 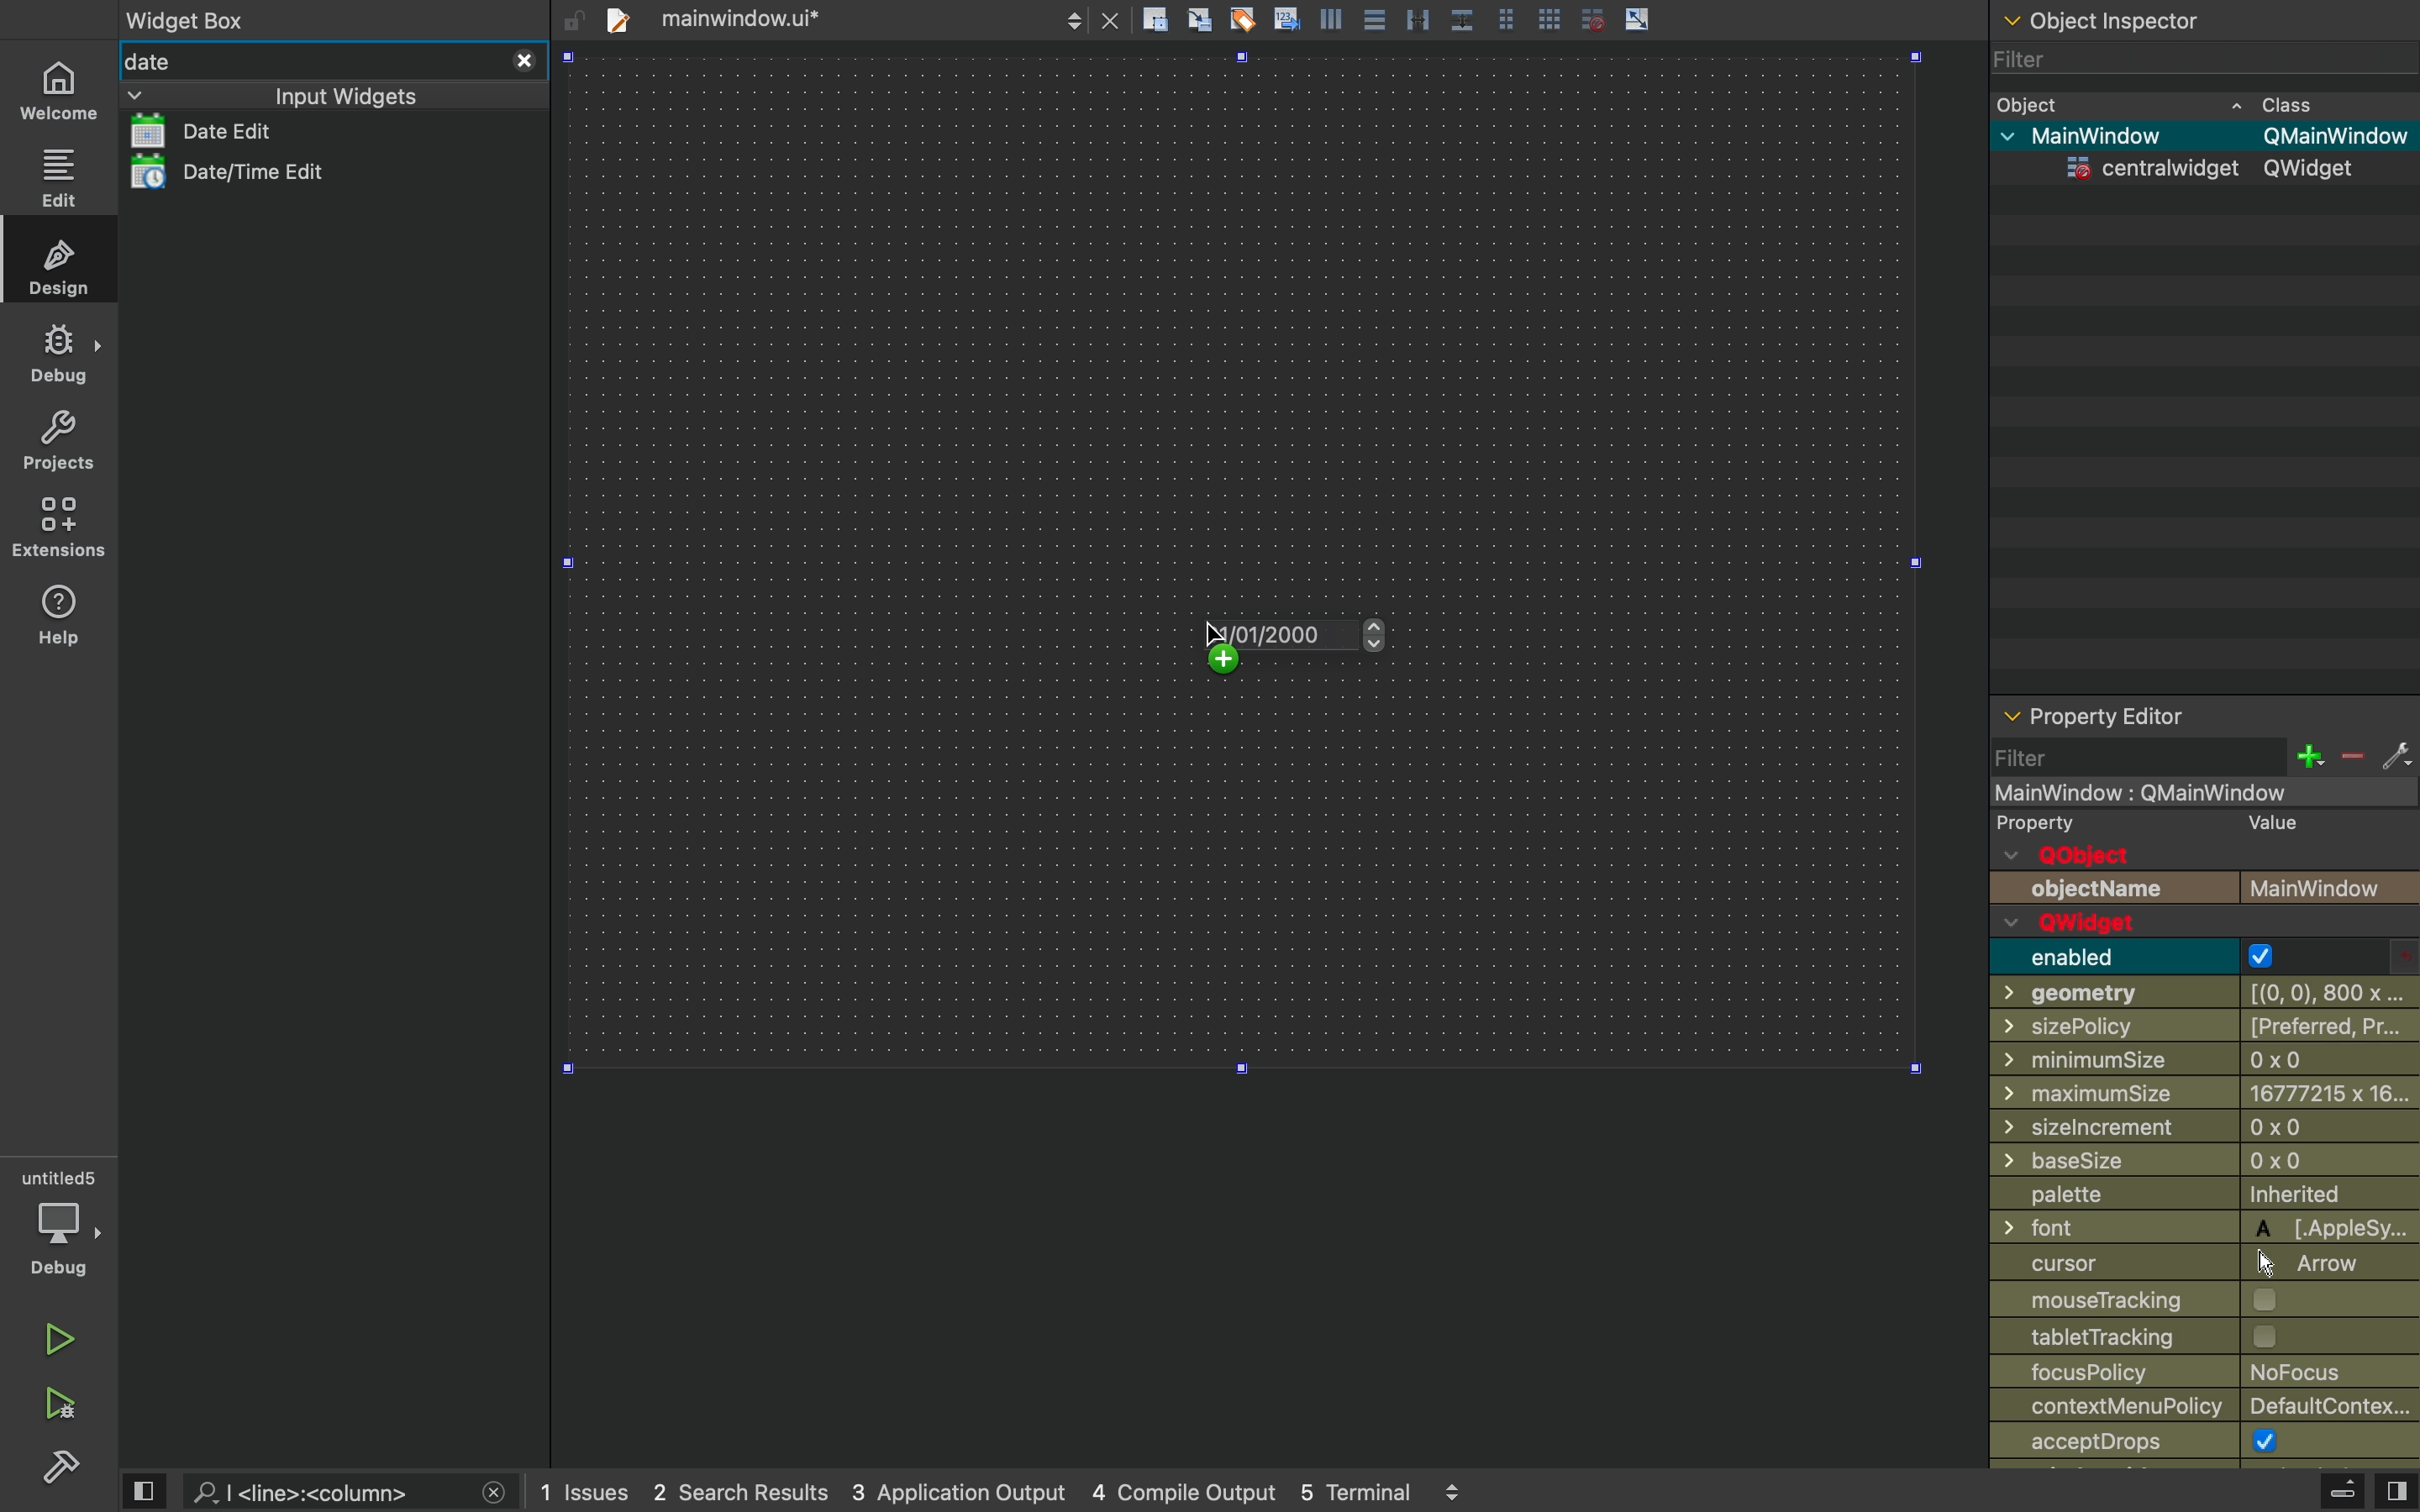 I want to click on next/back, so click(x=1072, y=17).